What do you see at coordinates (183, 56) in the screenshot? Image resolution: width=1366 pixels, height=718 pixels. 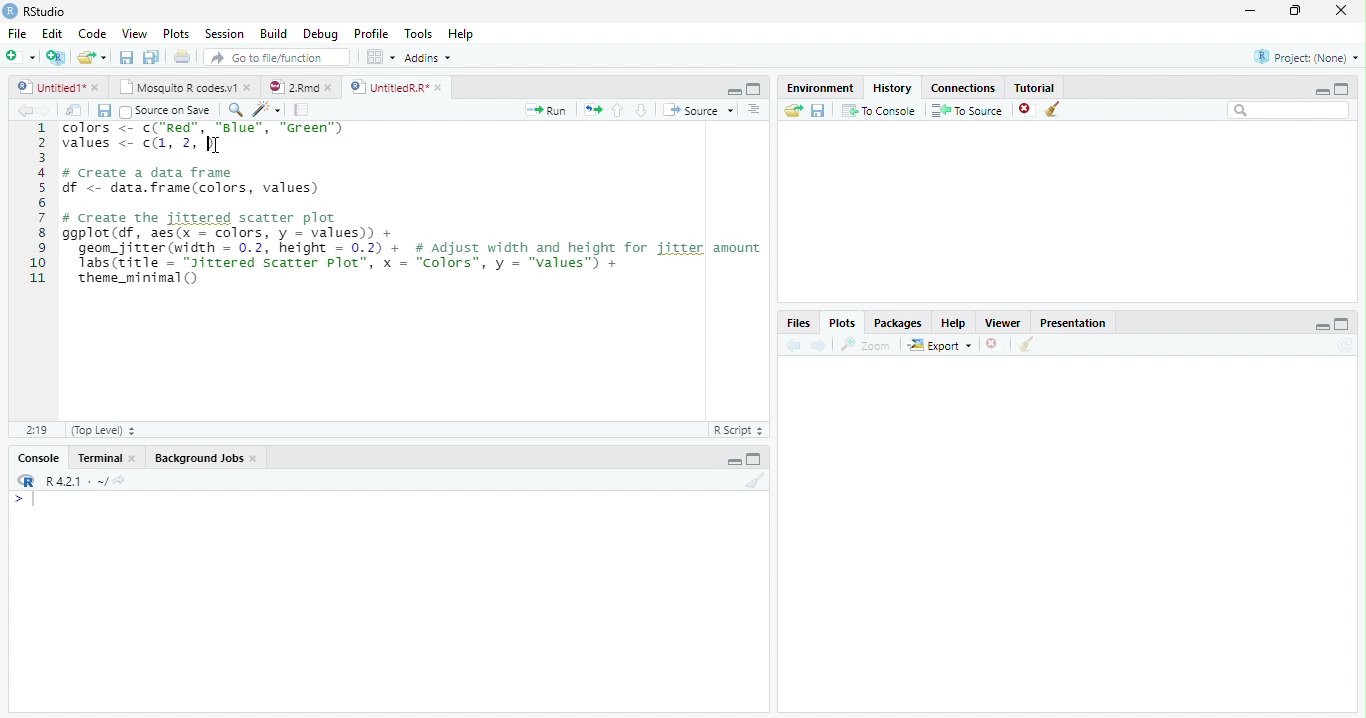 I see `Print the current file` at bounding box center [183, 56].